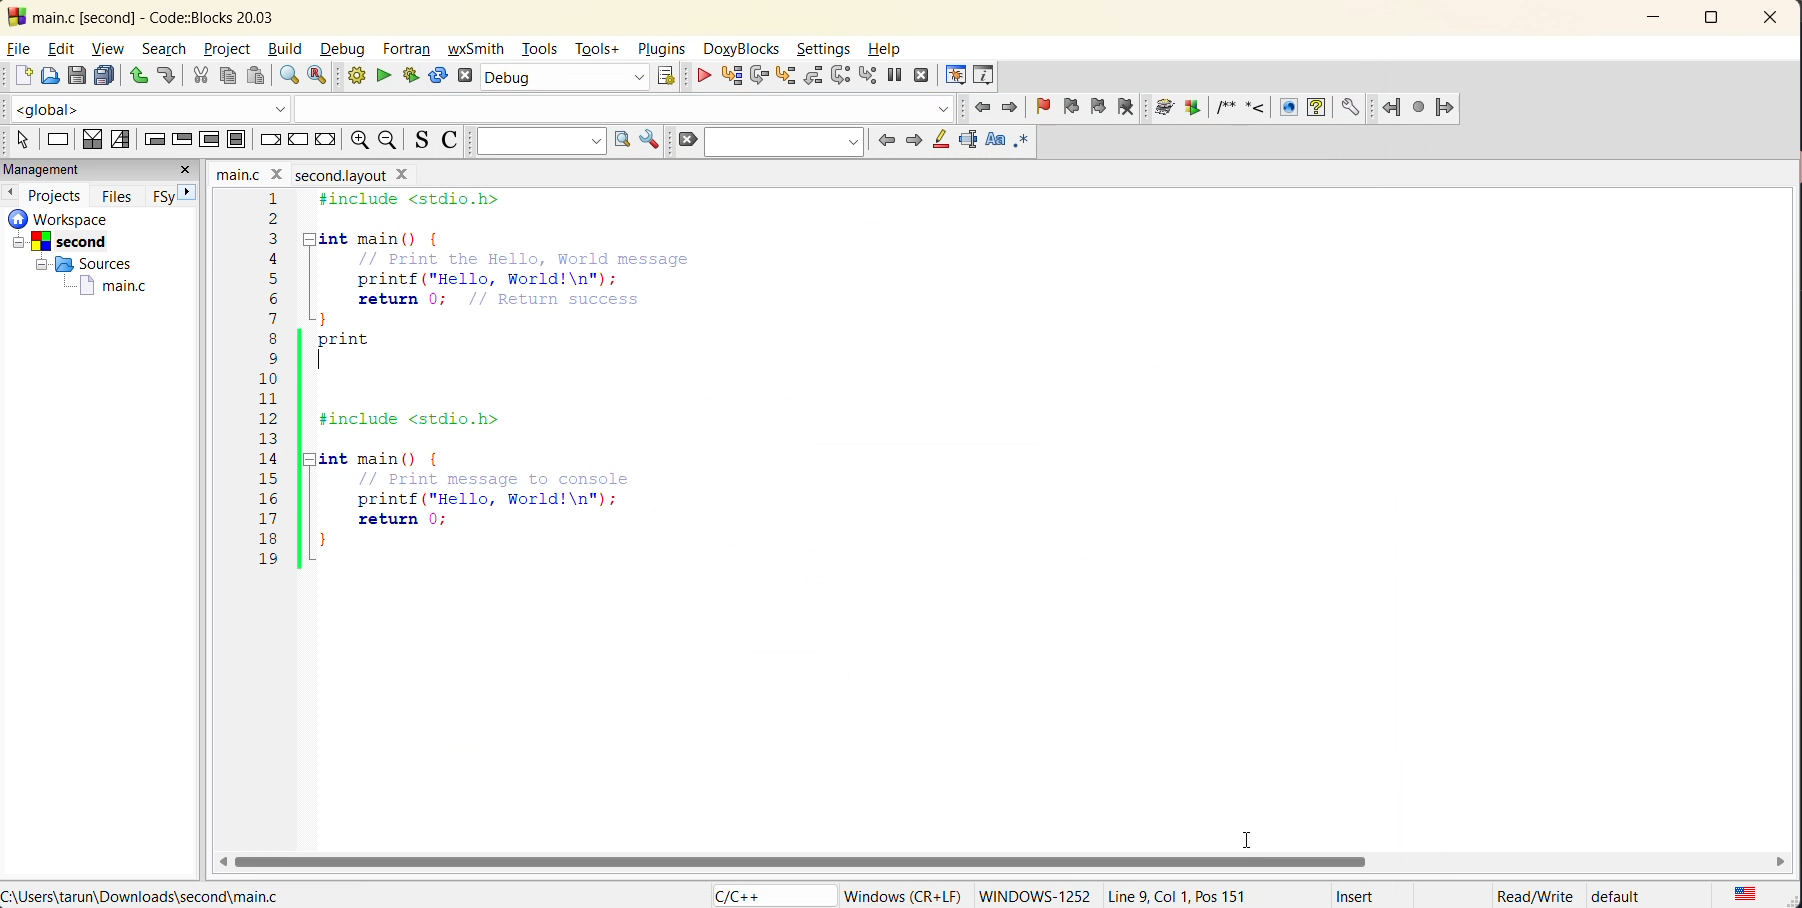 This screenshot has height=908, width=1802. I want to click on break instruction, so click(268, 140).